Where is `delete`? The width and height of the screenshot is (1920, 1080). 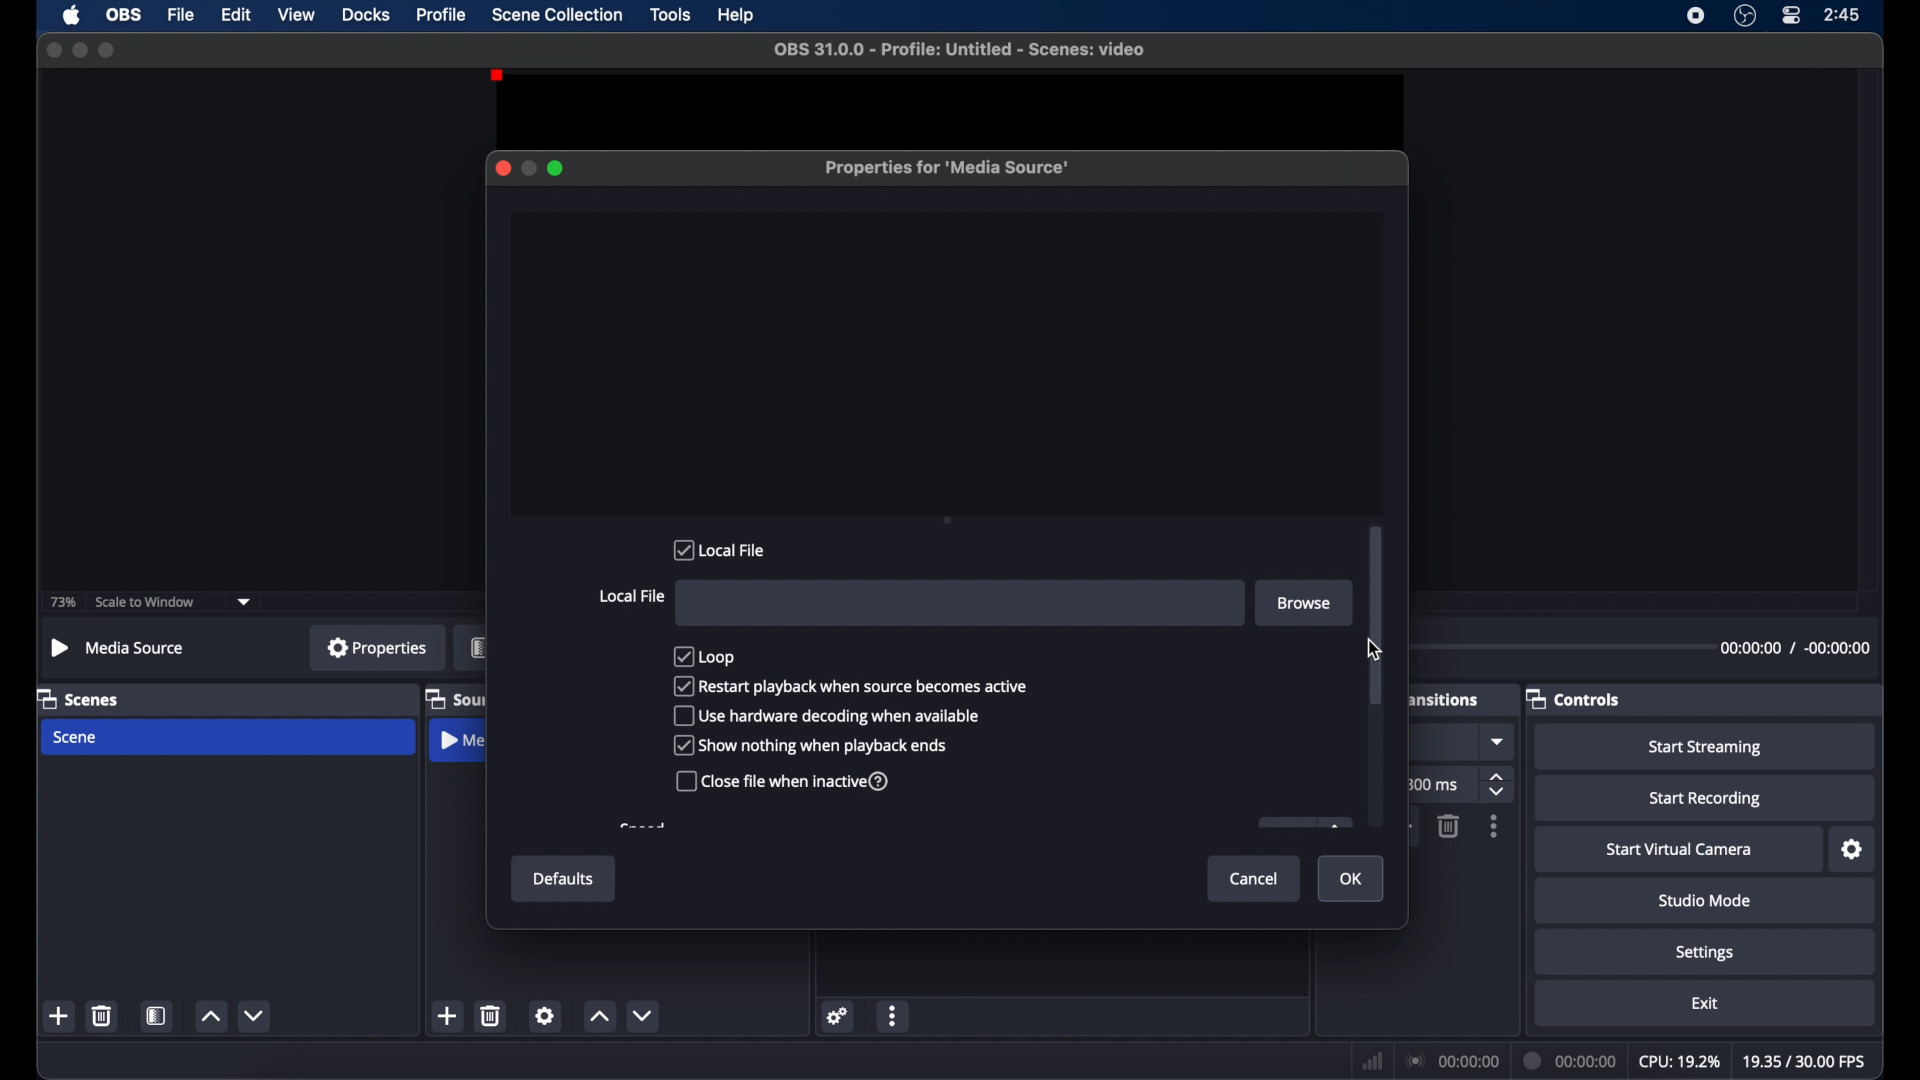
delete is located at coordinates (103, 1015).